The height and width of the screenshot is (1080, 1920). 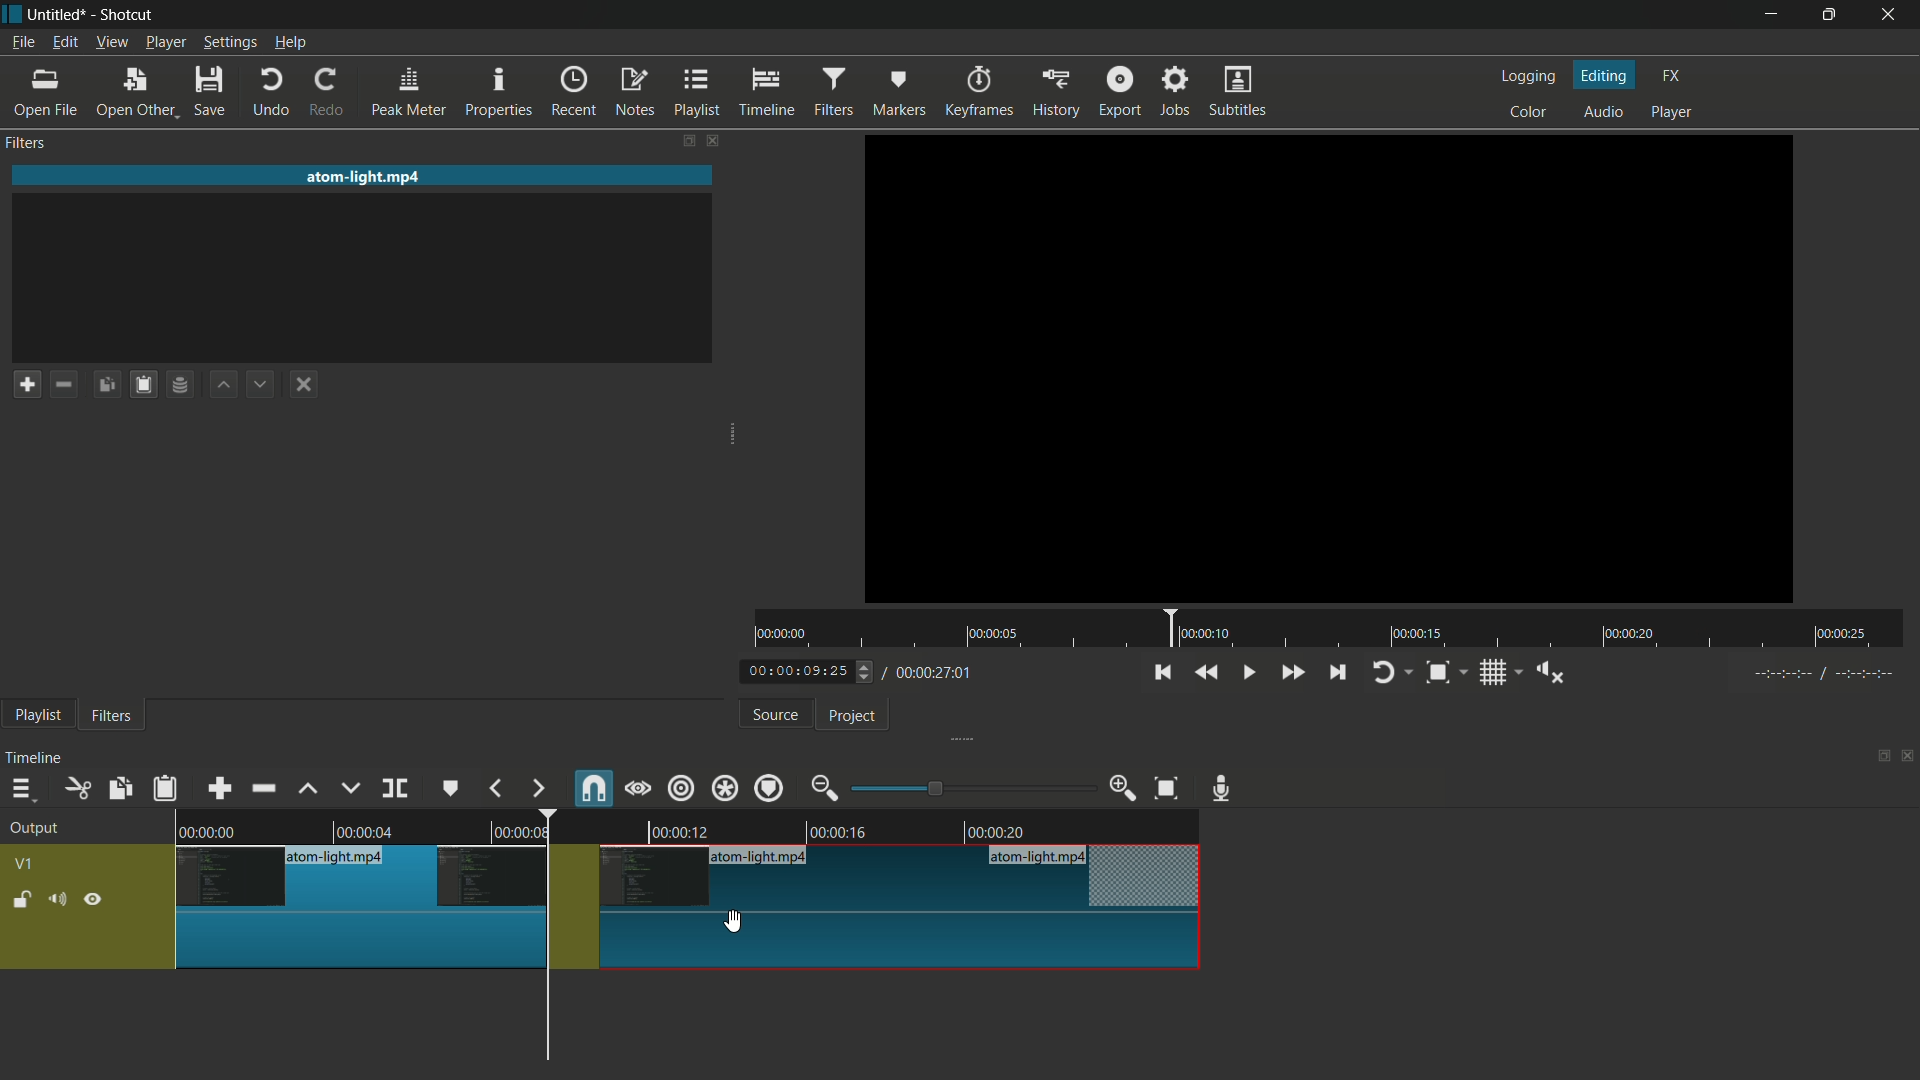 I want to click on copy checked filters, so click(x=122, y=788).